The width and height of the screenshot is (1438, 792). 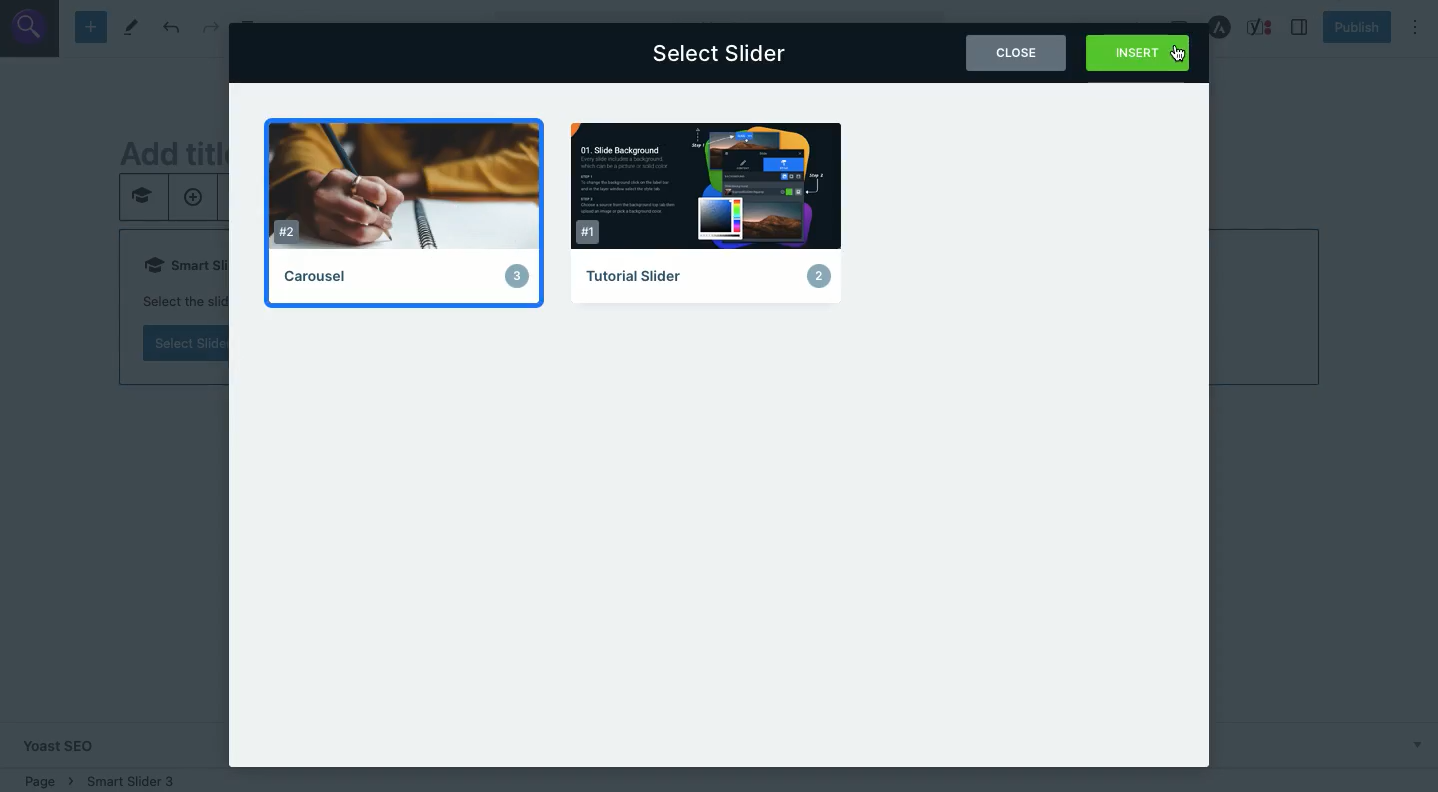 What do you see at coordinates (74, 744) in the screenshot?
I see `Yoast` at bounding box center [74, 744].